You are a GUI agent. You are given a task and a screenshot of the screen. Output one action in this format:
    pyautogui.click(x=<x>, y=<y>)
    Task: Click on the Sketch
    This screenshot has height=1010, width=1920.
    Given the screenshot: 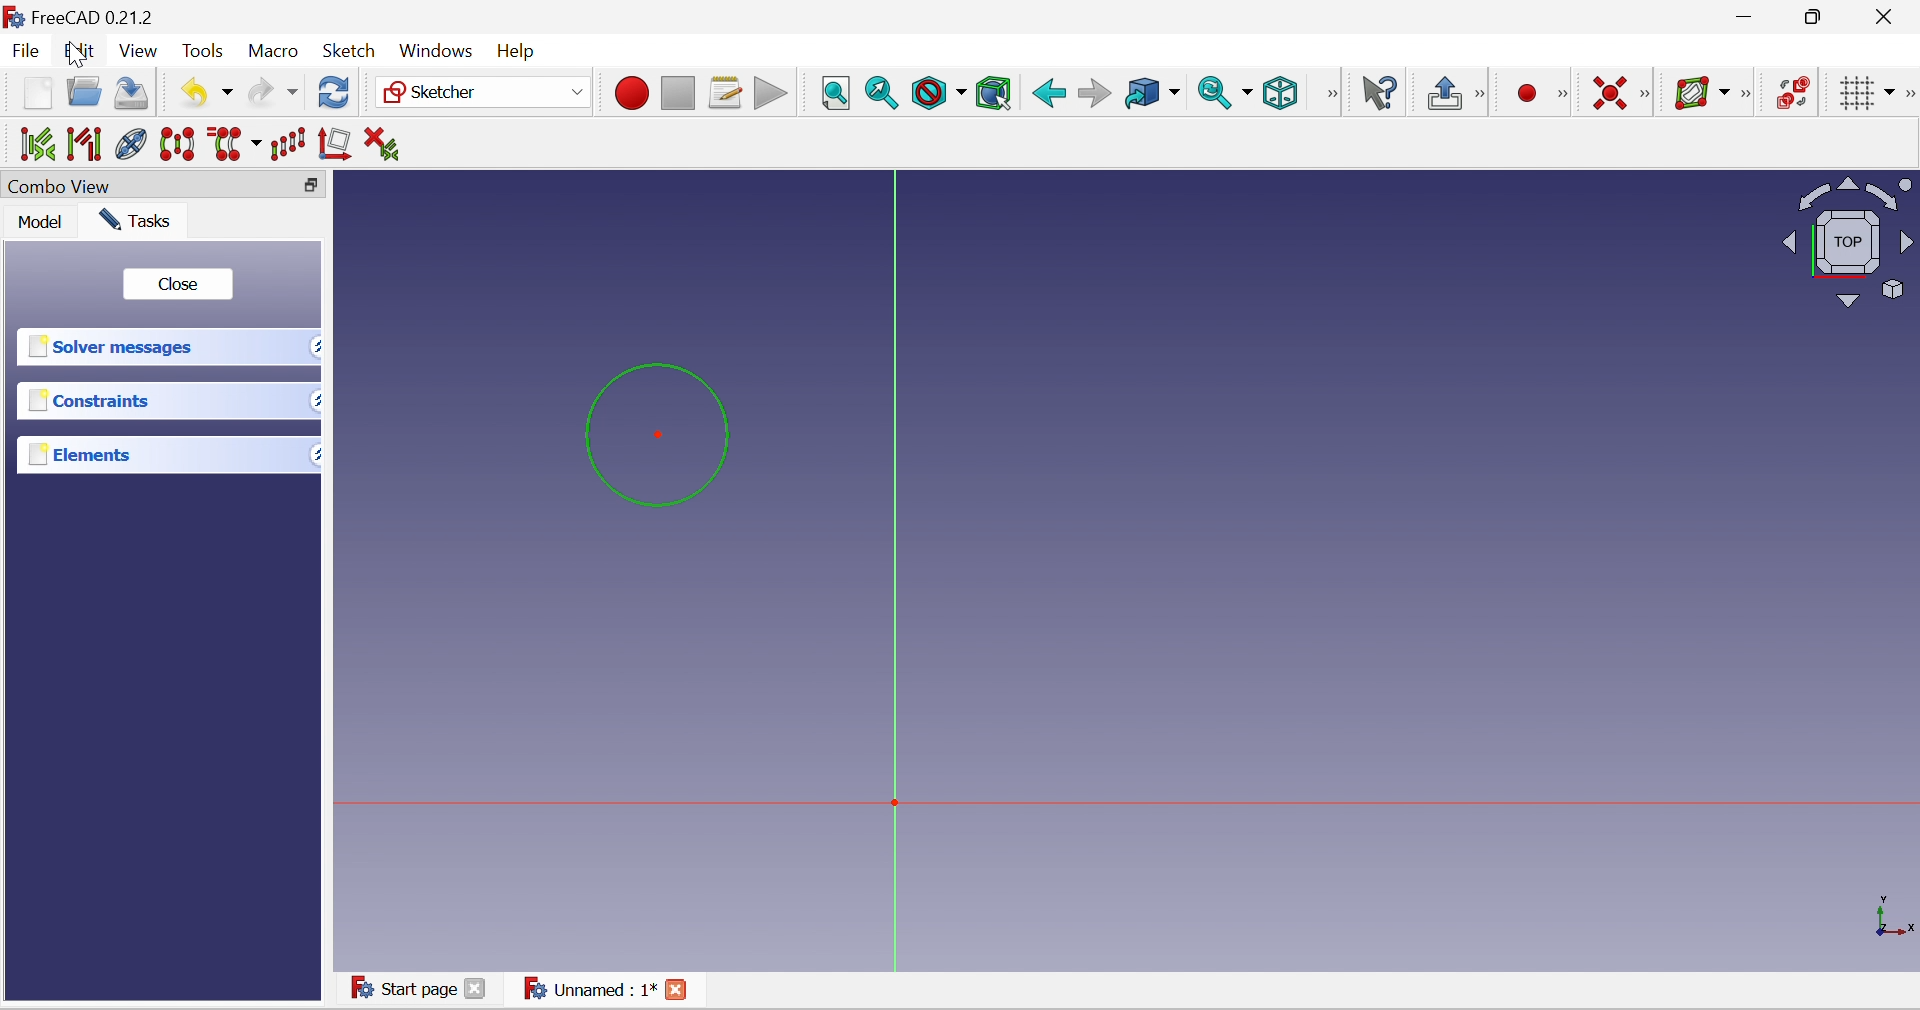 What is the action you would take?
    pyautogui.click(x=349, y=53)
    